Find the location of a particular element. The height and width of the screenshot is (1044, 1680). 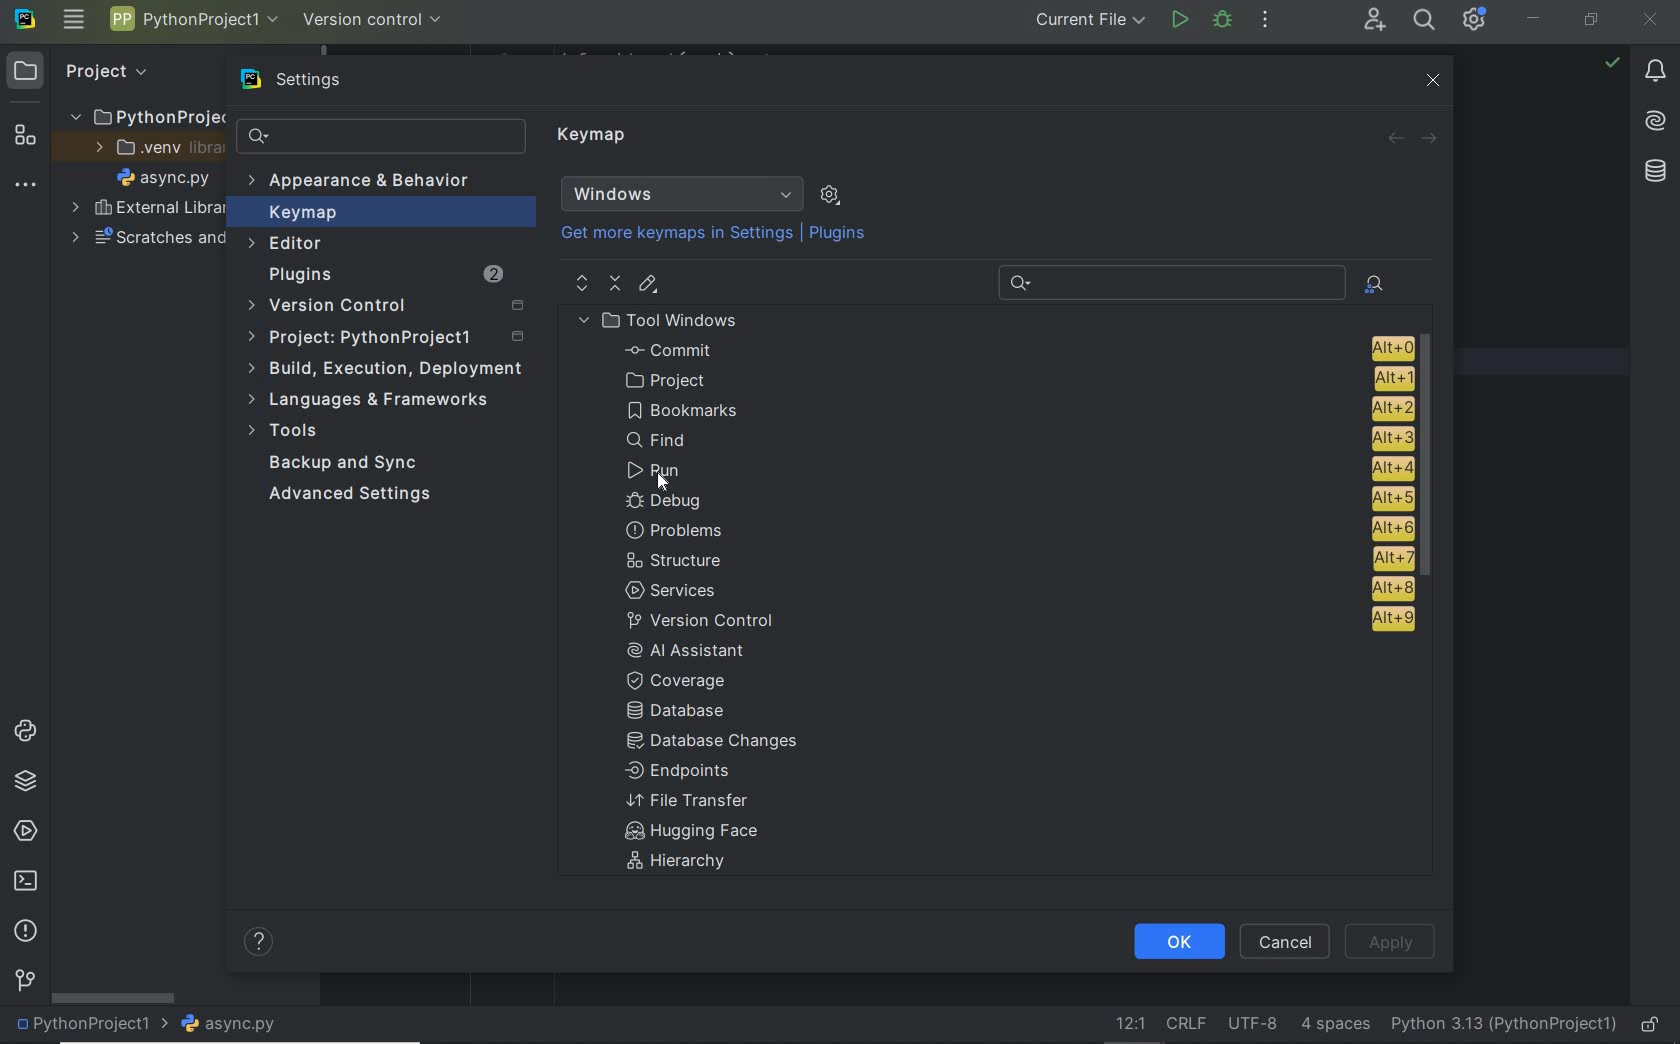

scratches and consoles is located at coordinates (147, 239).